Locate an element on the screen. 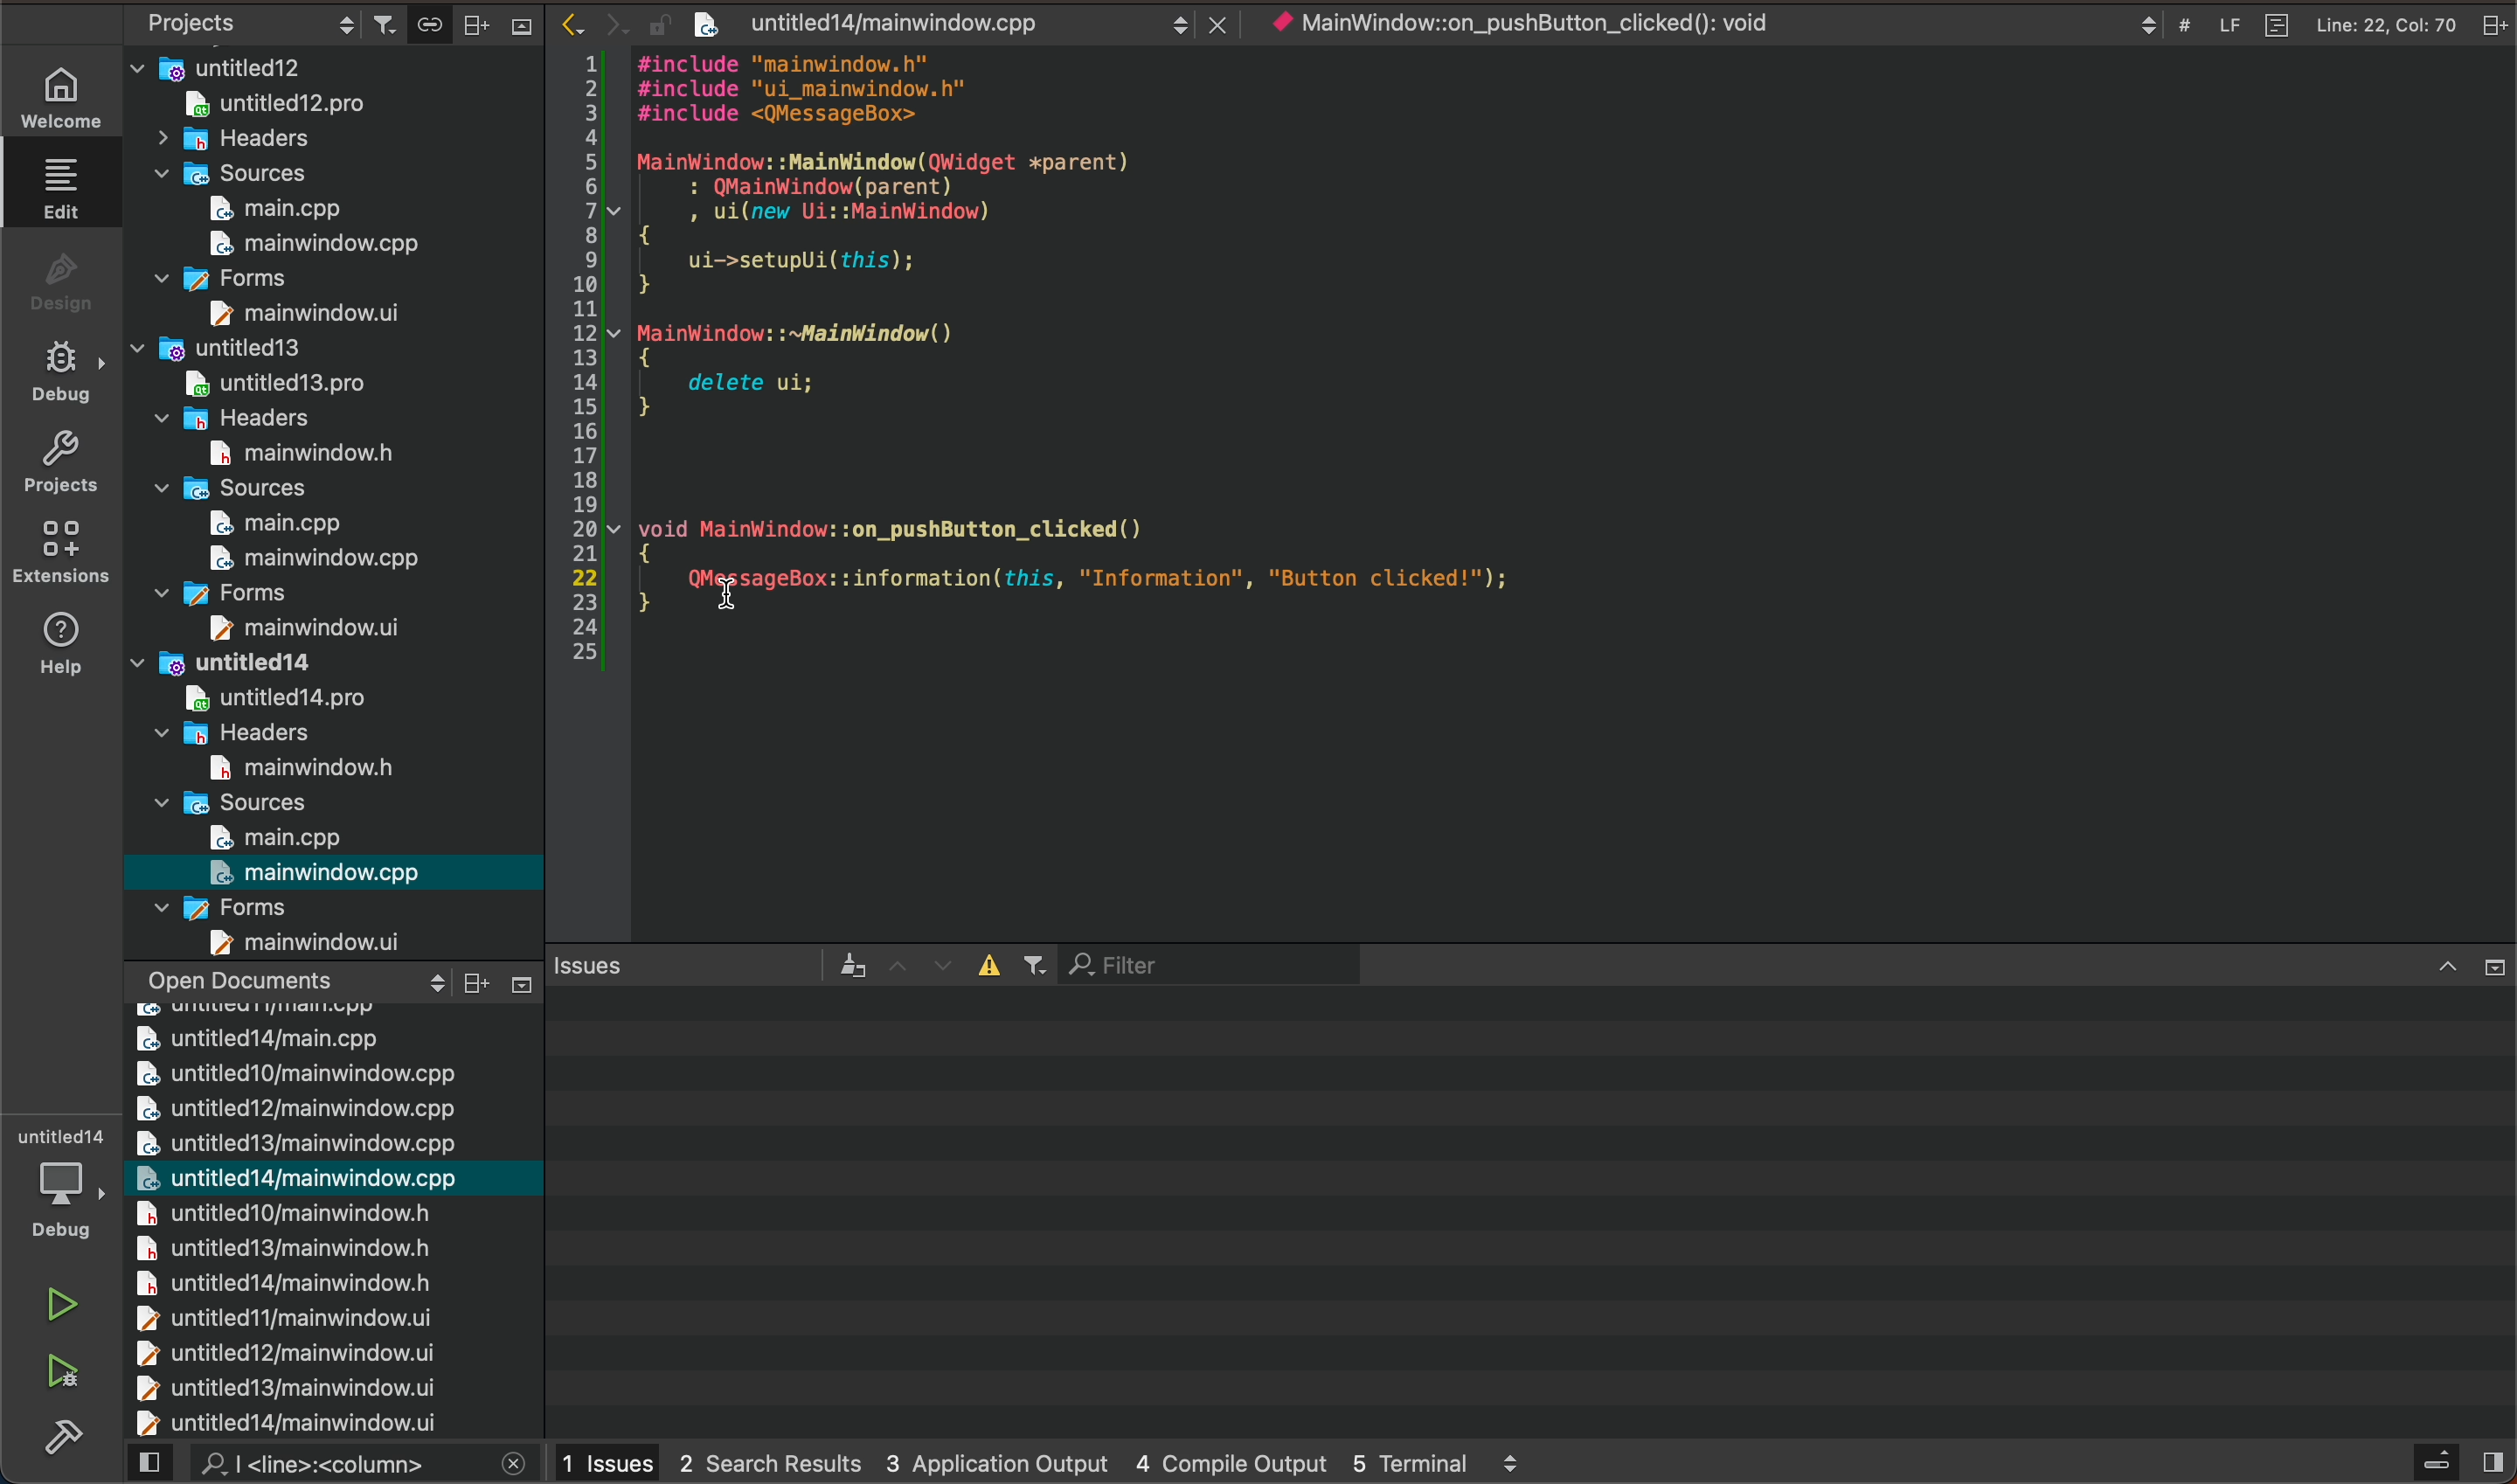  main windowh is located at coordinates (284, 765).